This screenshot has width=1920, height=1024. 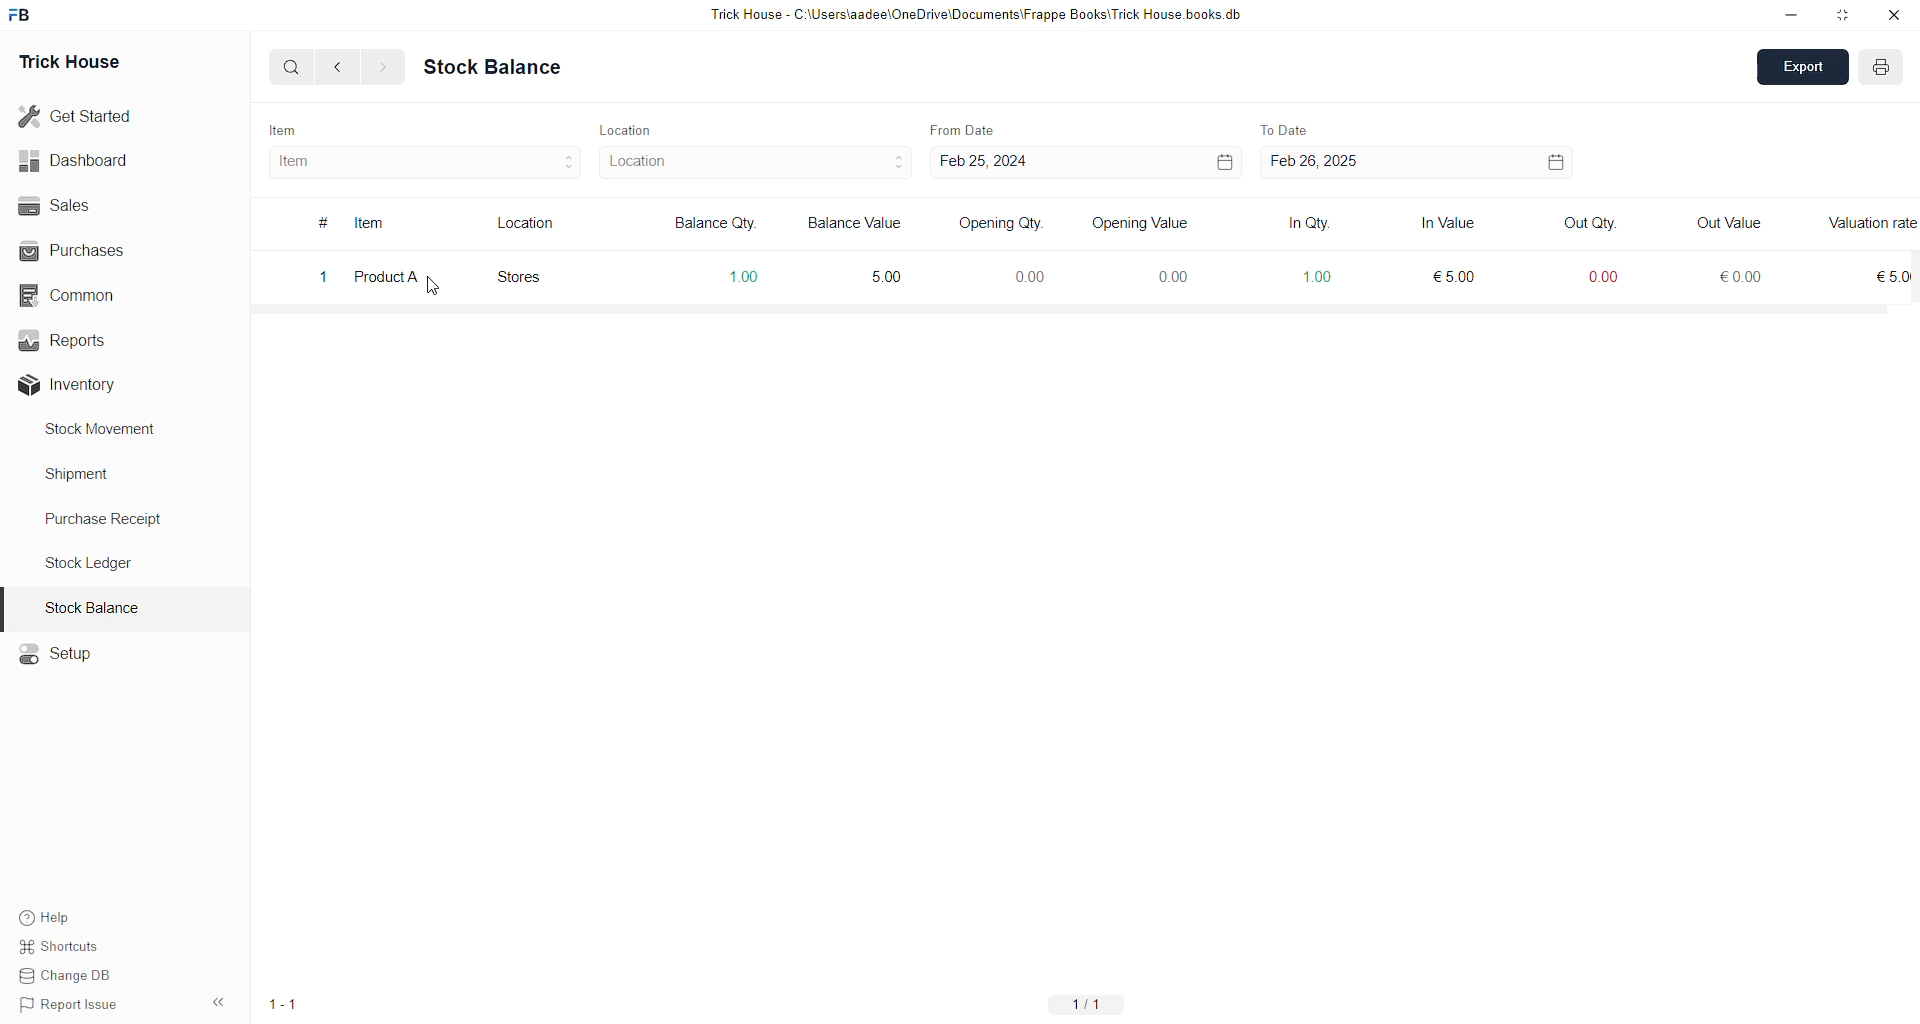 What do you see at coordinates (71, 389) in the screenshot?
I see `Inventory` at bounding box center [71, 389].